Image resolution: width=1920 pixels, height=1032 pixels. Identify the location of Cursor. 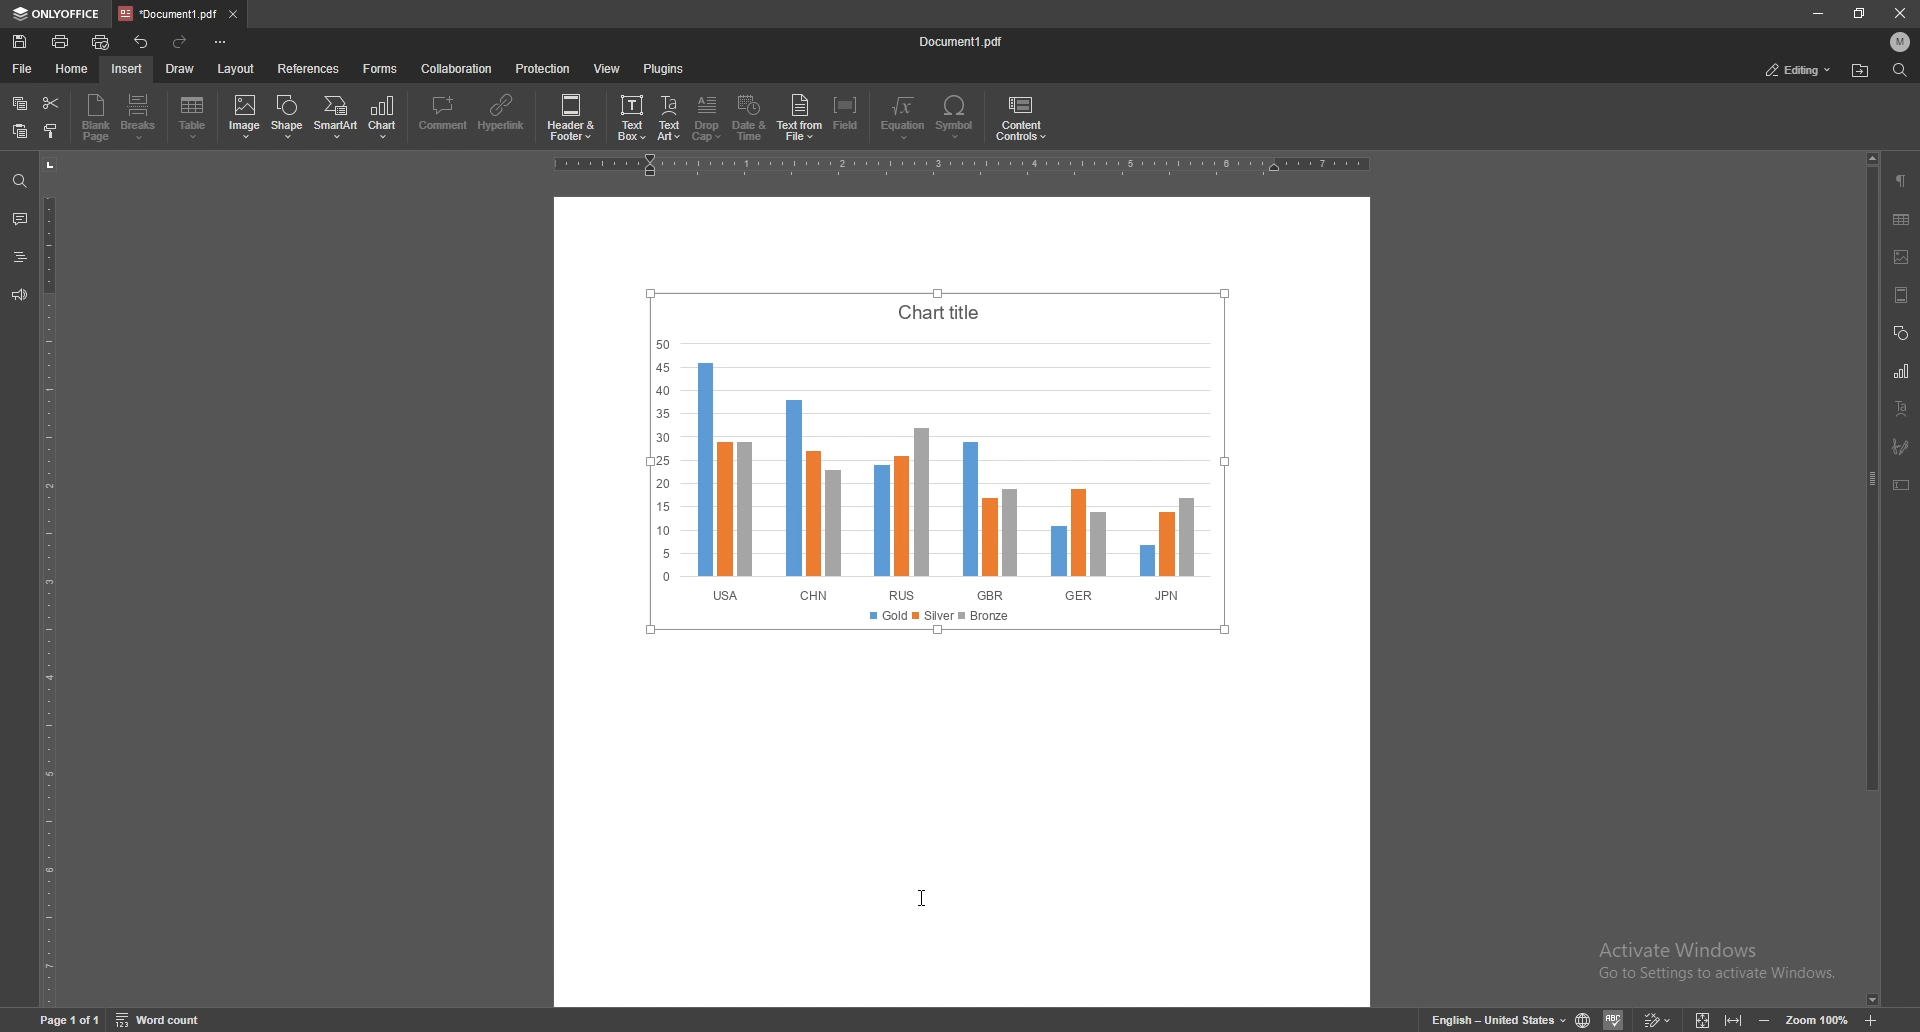
(921, 898).